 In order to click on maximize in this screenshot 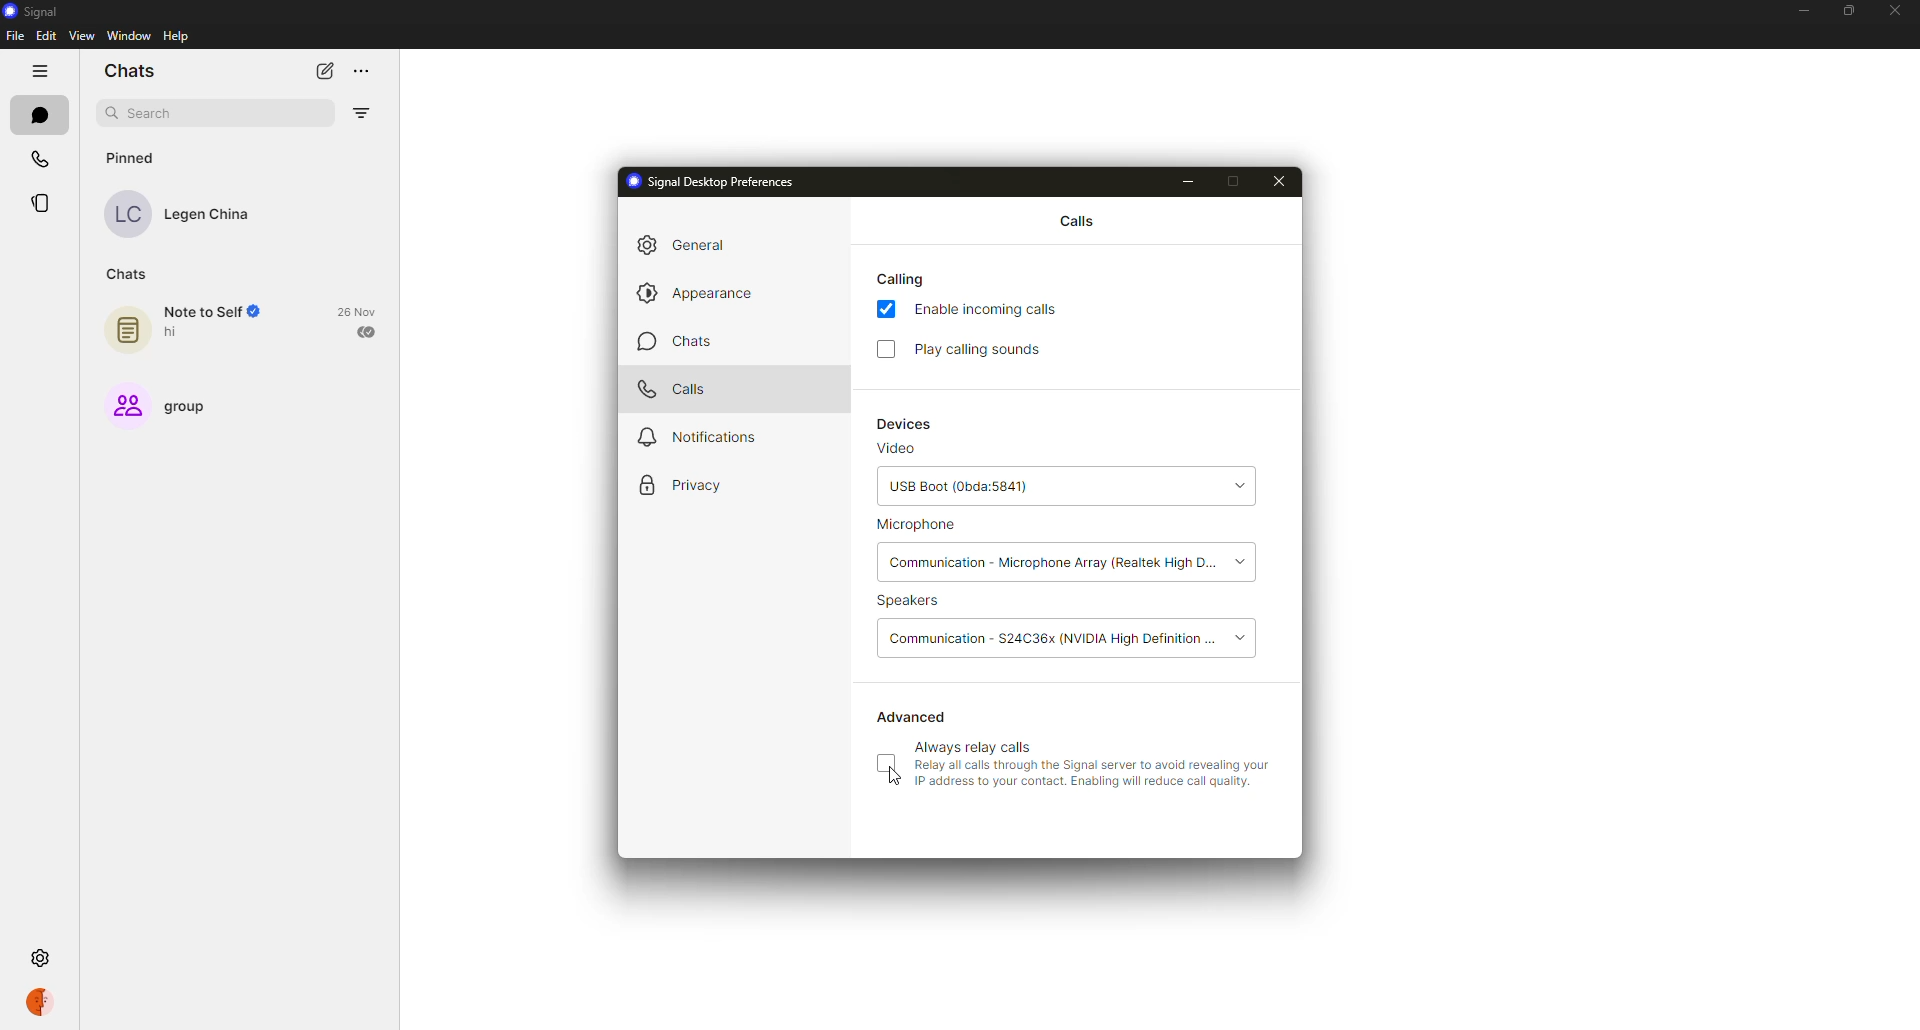, I will do `click(1842, 12)`.